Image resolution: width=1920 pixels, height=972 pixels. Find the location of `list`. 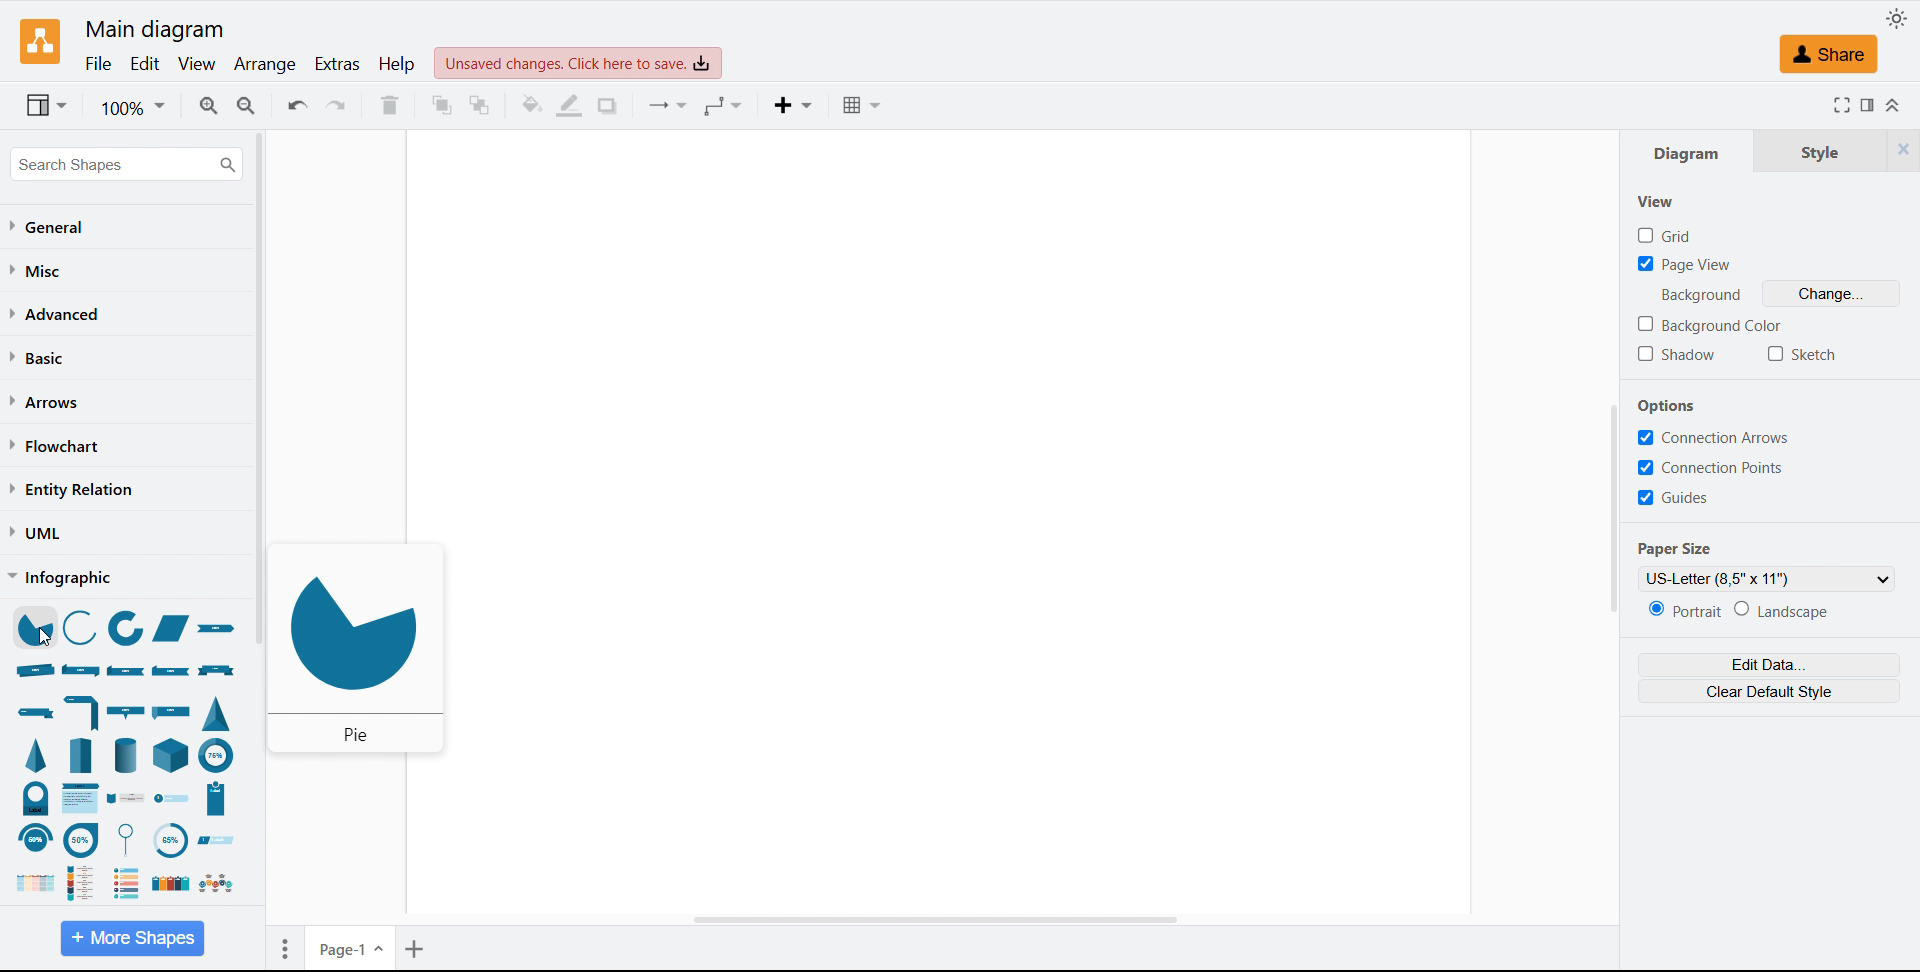

list is located at coordinates (169, 885).